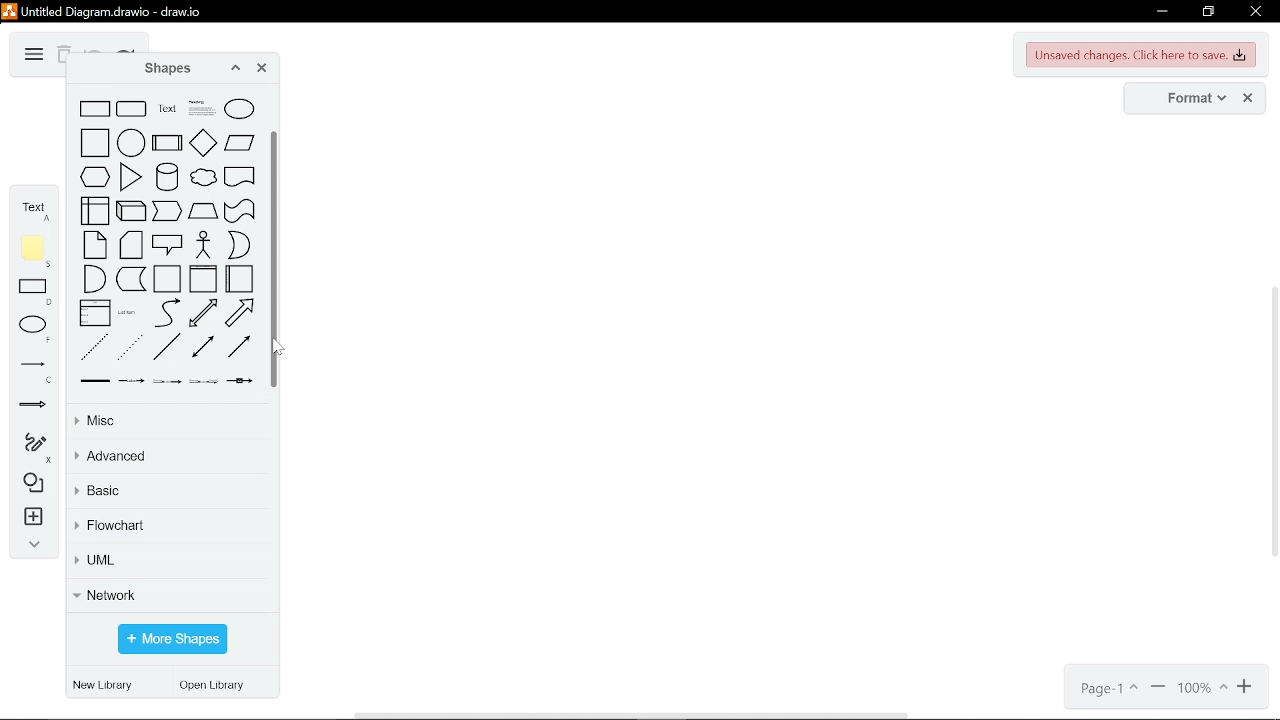 This screenshot has width=1280, height=720. What do you see at coordinates (114, 10) in the screenshot?
I see `untitled diagram.drawio -draw.io` at bounding box center [114, 10].